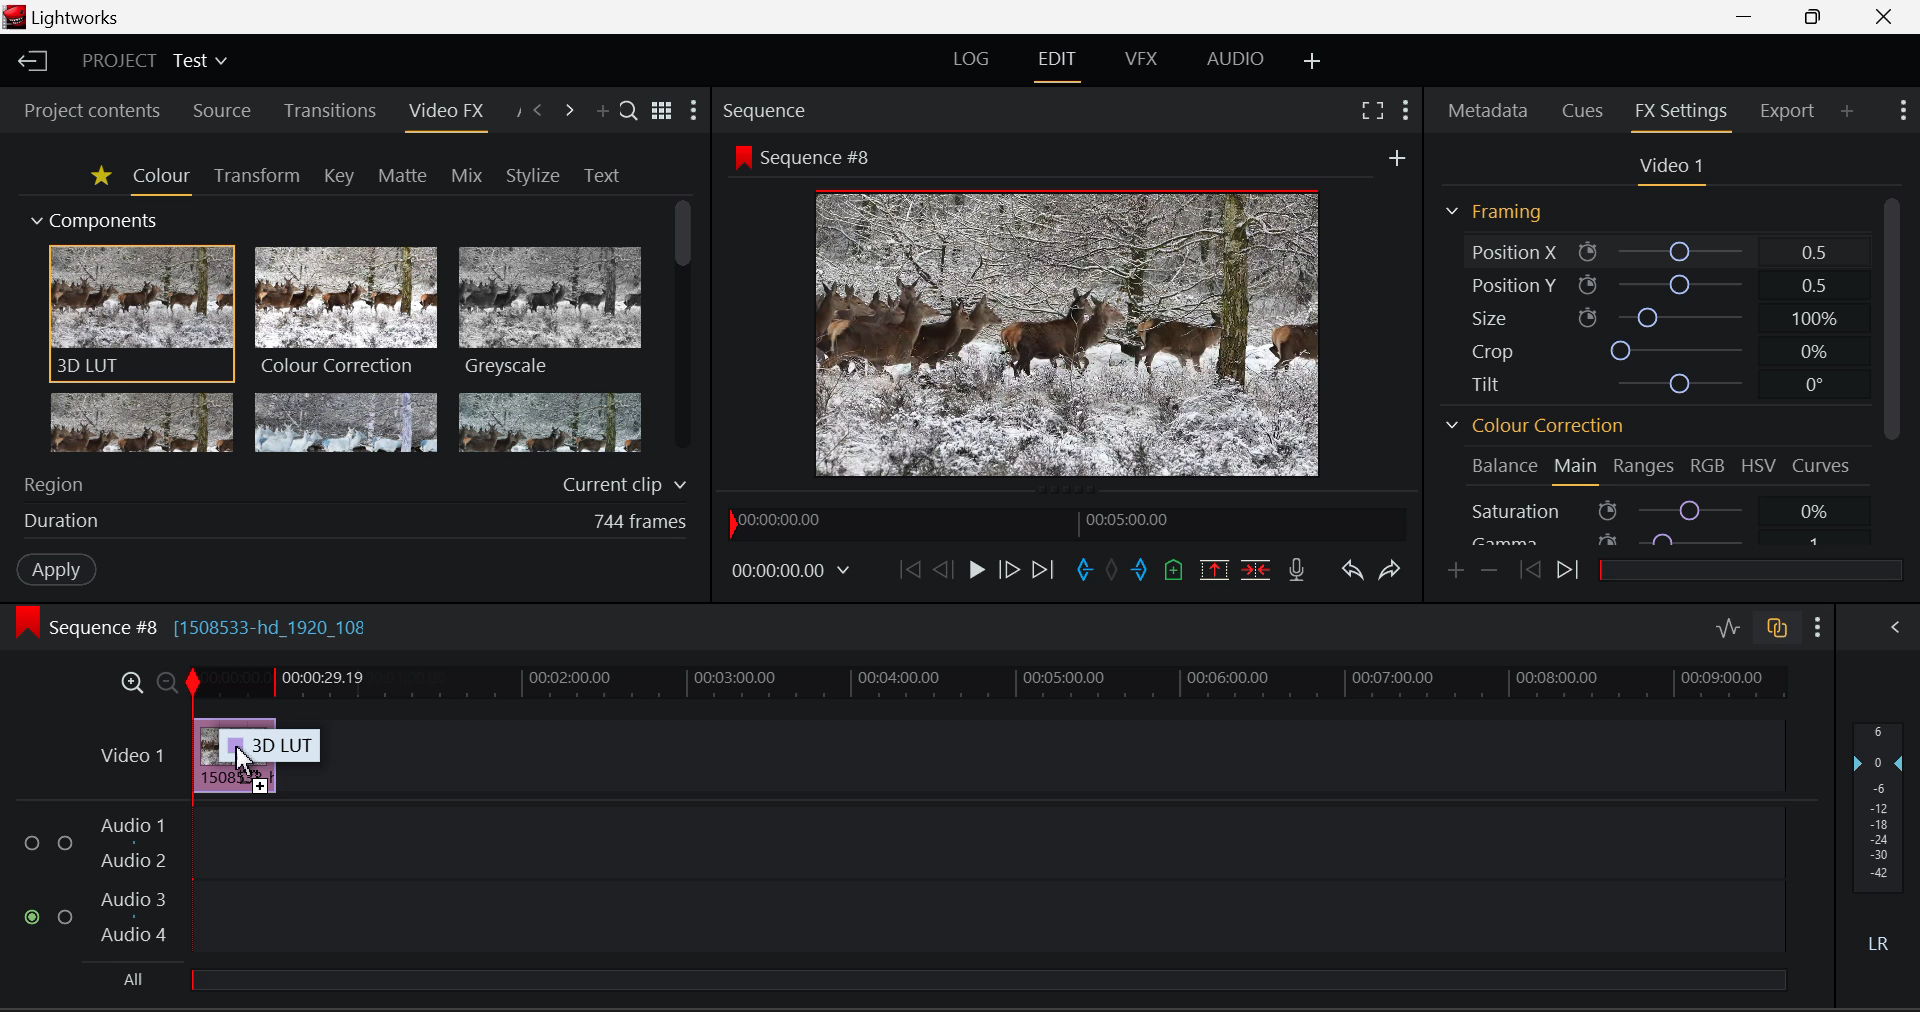 The width and height of the screenshot is (1920, 1012). Describe the element at coordinates (67, 843) in the screenshot. I see `Audio Input Checkbox` at that location.